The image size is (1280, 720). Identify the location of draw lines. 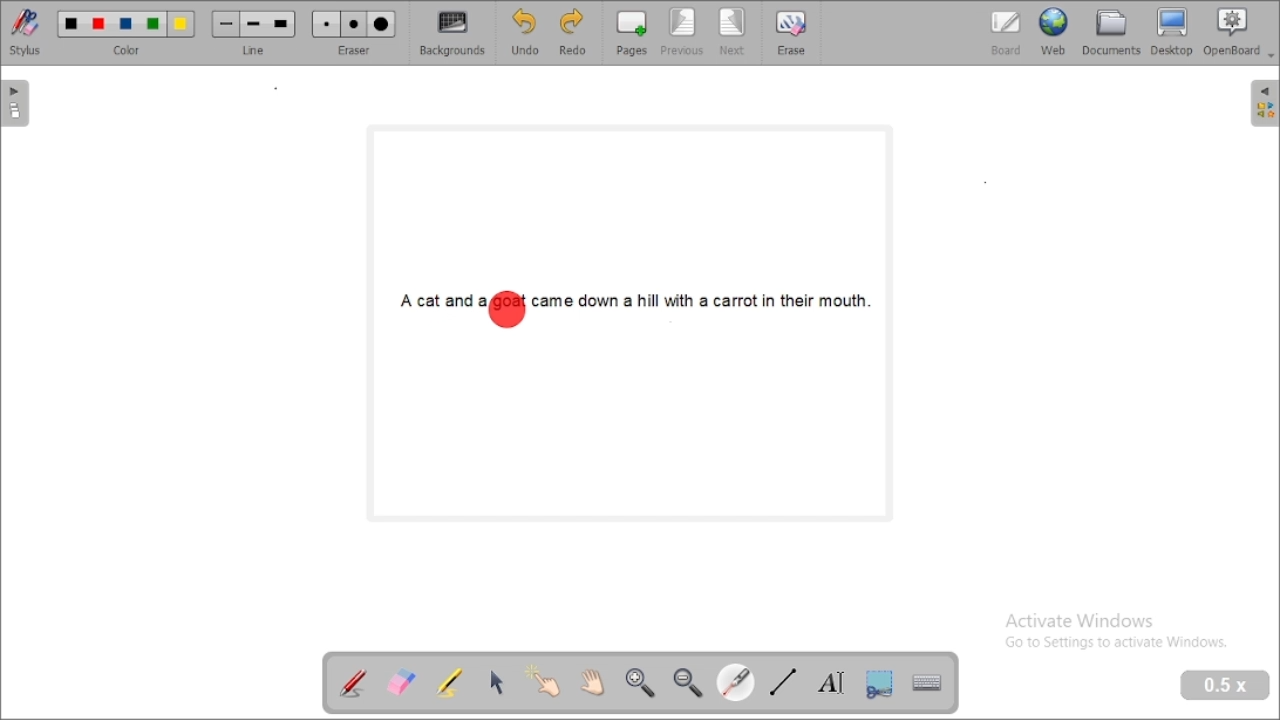
(784, 681).